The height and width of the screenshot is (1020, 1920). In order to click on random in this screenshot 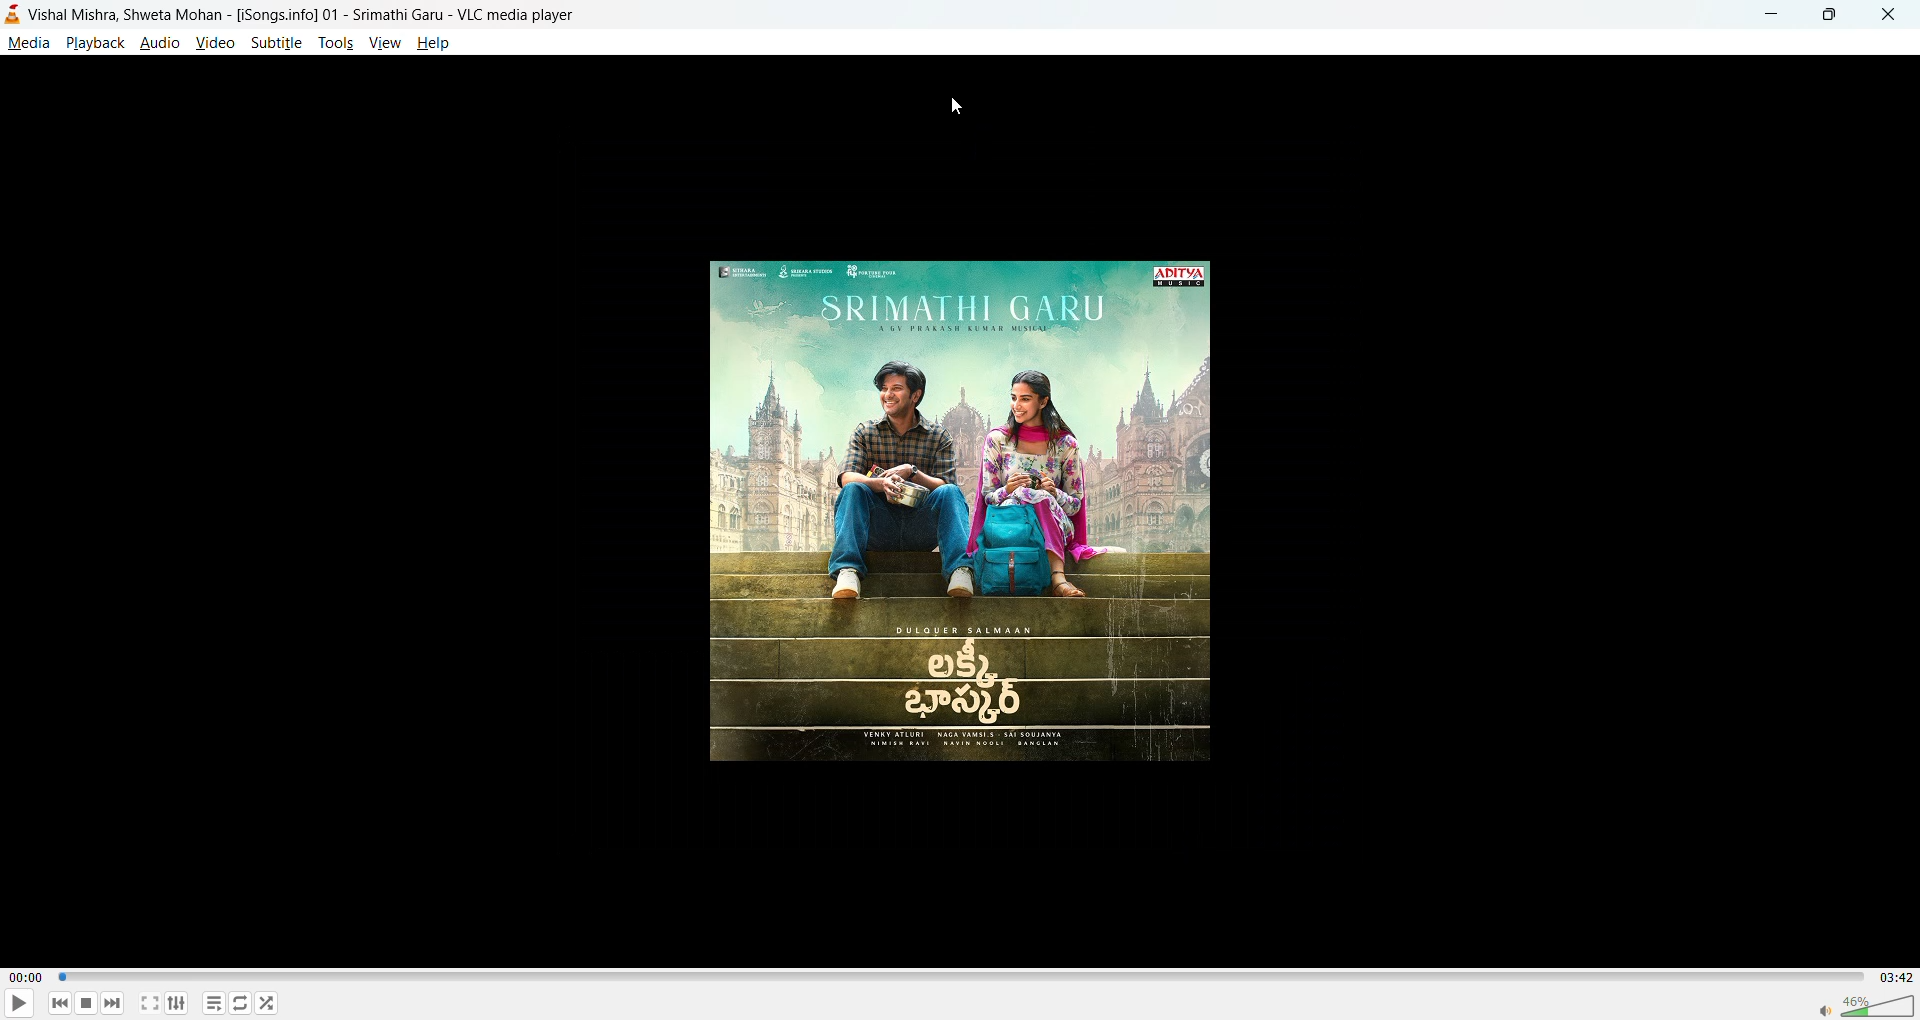, I will do `click(267, 1002)`.